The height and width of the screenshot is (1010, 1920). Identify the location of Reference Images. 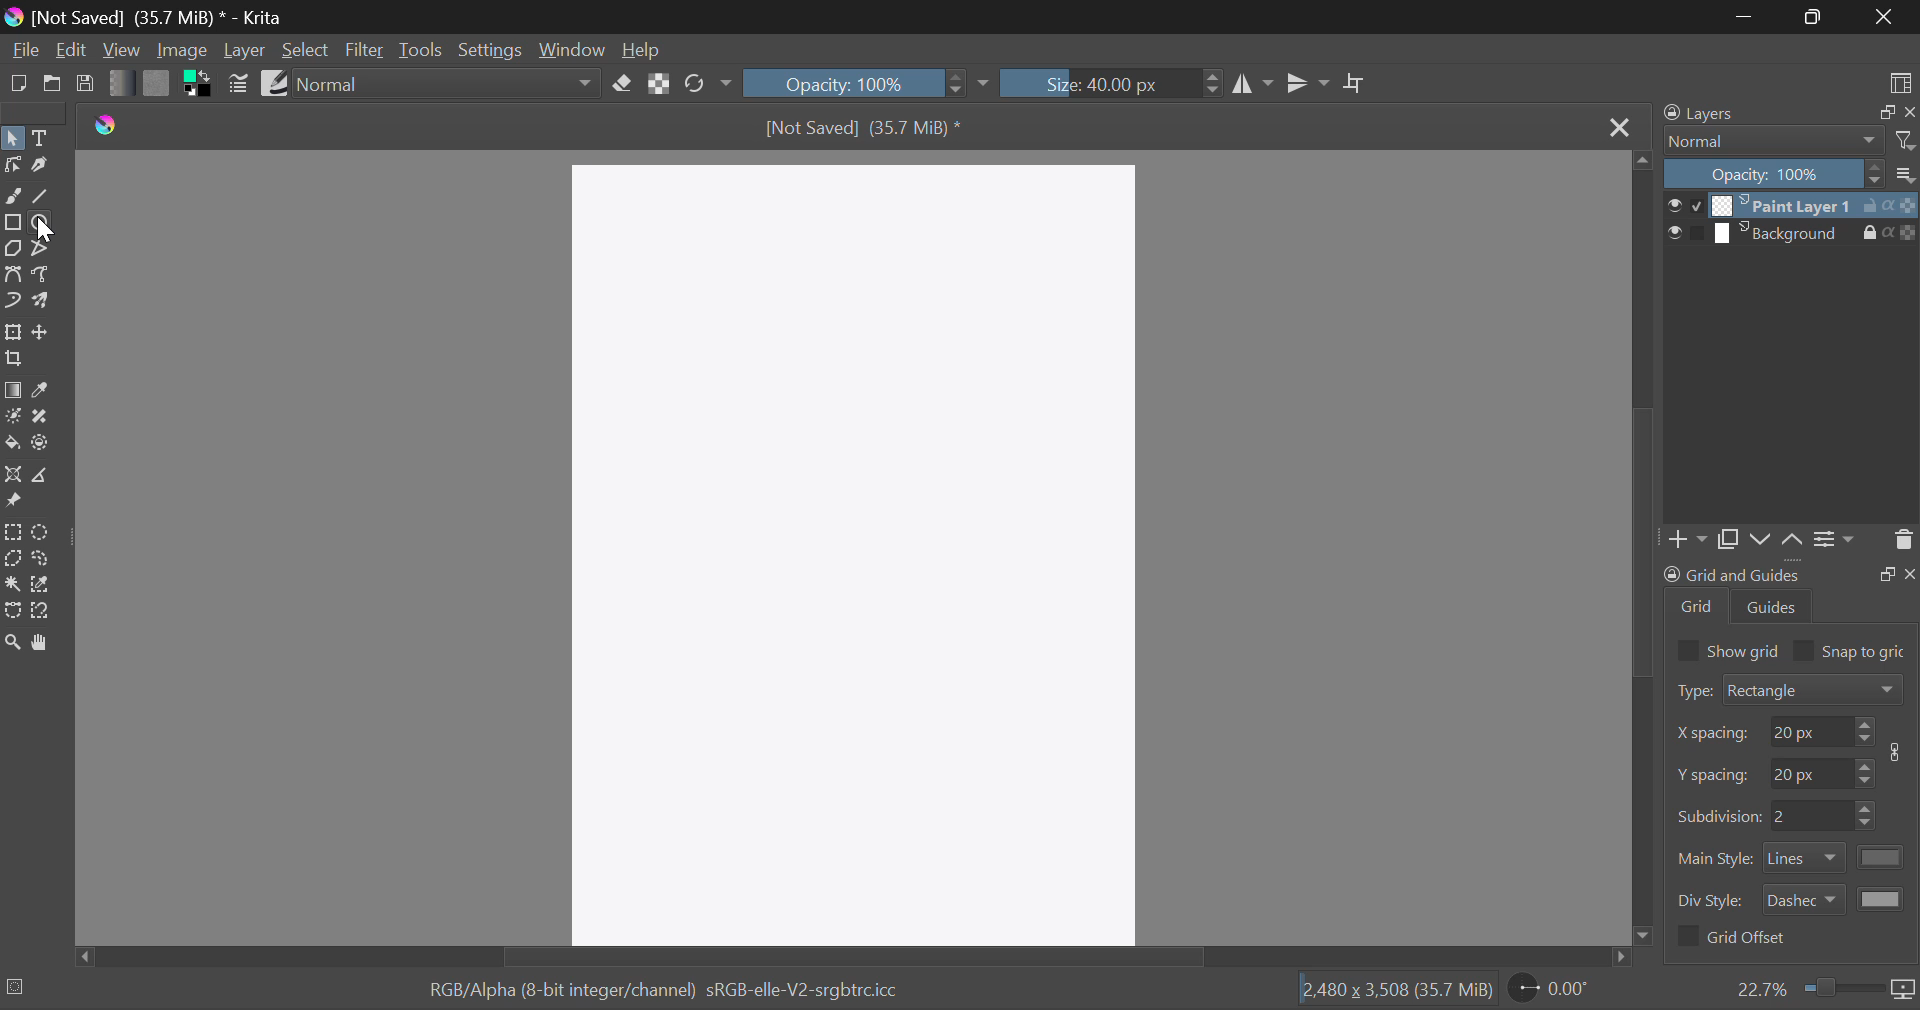
(12, 500).